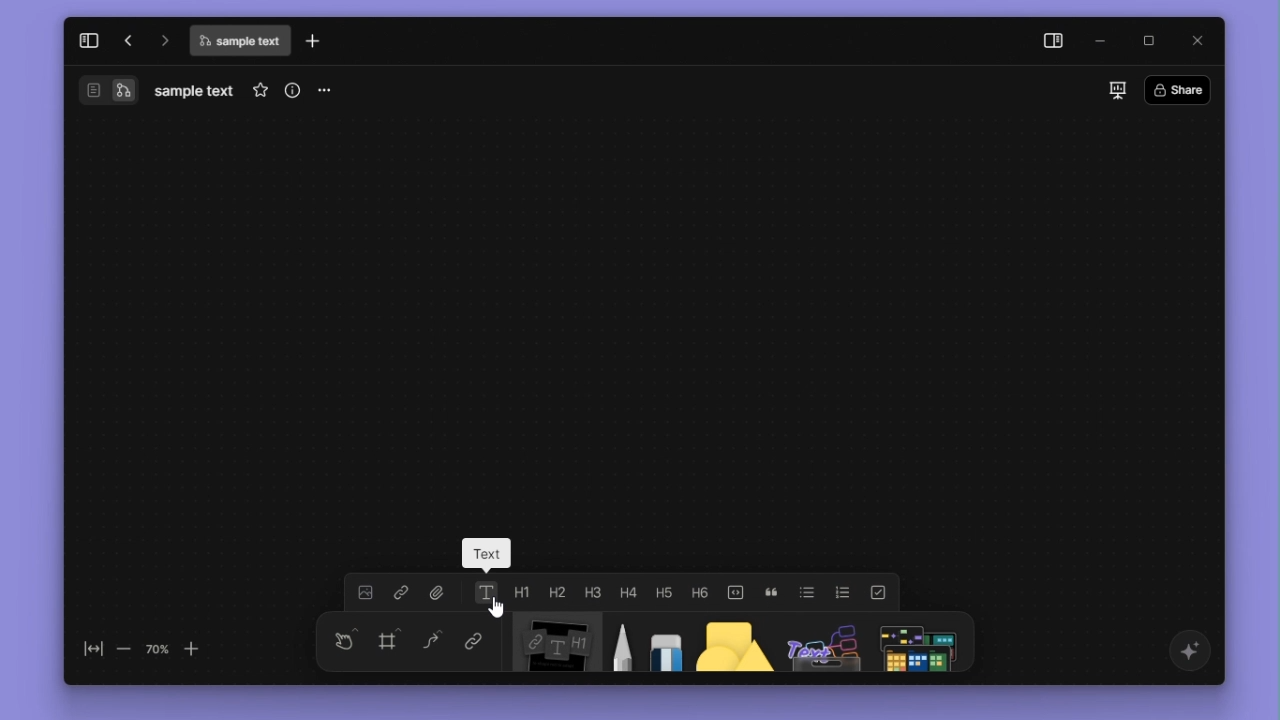  What do you see at coordinates (390, 641) in the screenshot?
I see `frame f` at bounding box center [390, 641].